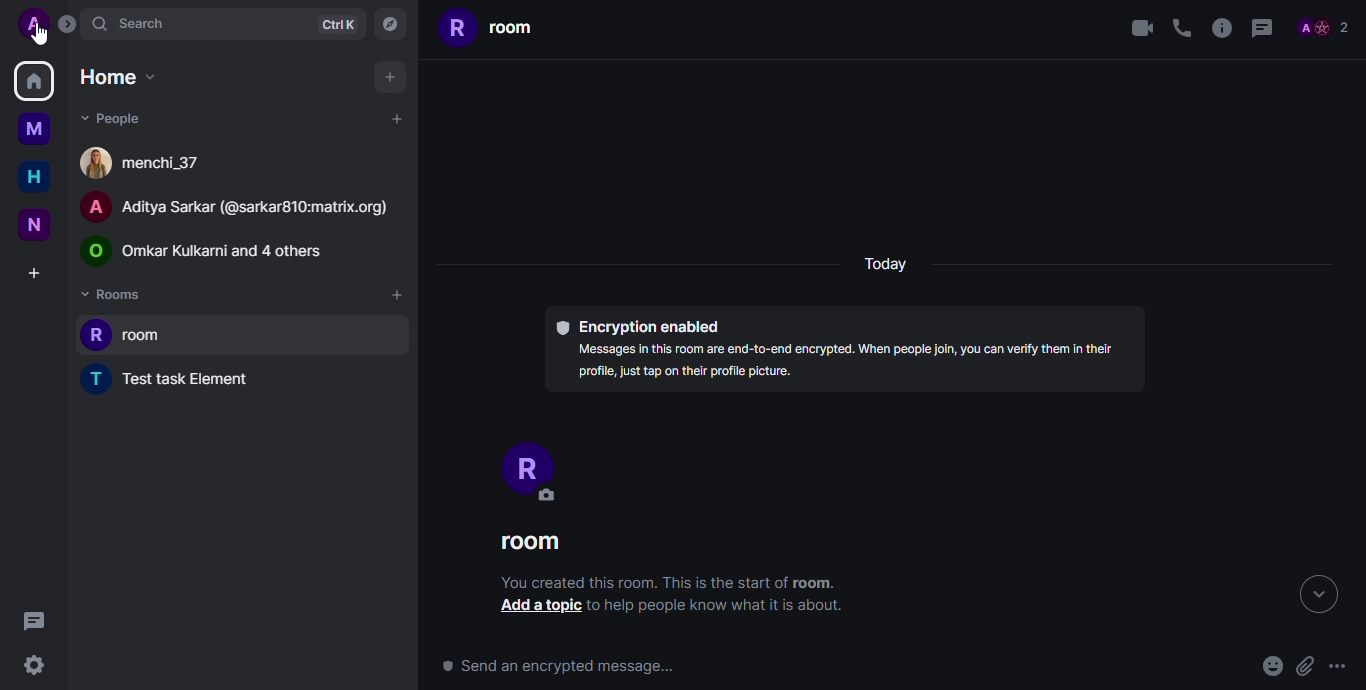  What do you see at coordinates (566, 668) in the screenshot?
I see `send encrypted message` at bounding box center [566, 668].